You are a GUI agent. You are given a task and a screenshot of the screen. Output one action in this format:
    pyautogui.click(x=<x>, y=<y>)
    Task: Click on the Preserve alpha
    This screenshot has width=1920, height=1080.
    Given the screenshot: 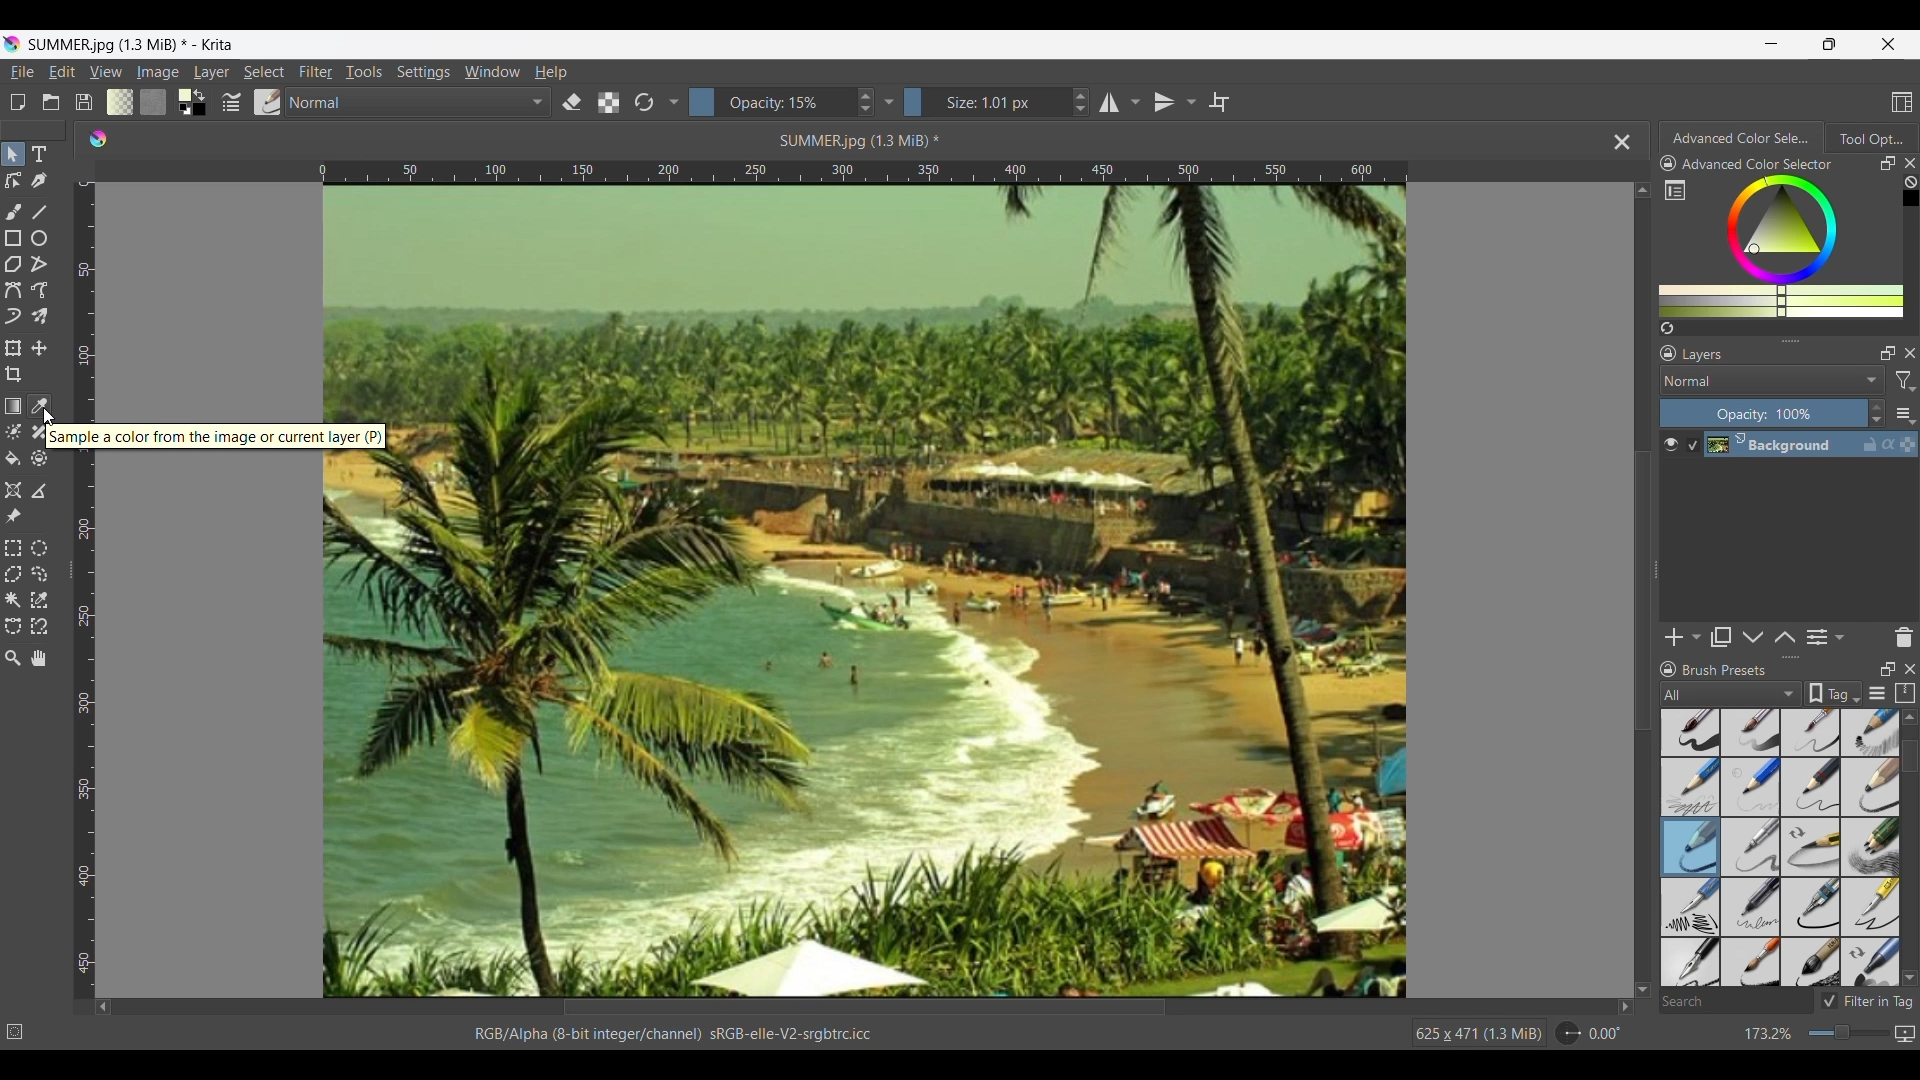 What is the action you would take?
    pyautogui.click(x=608, y=103)
    